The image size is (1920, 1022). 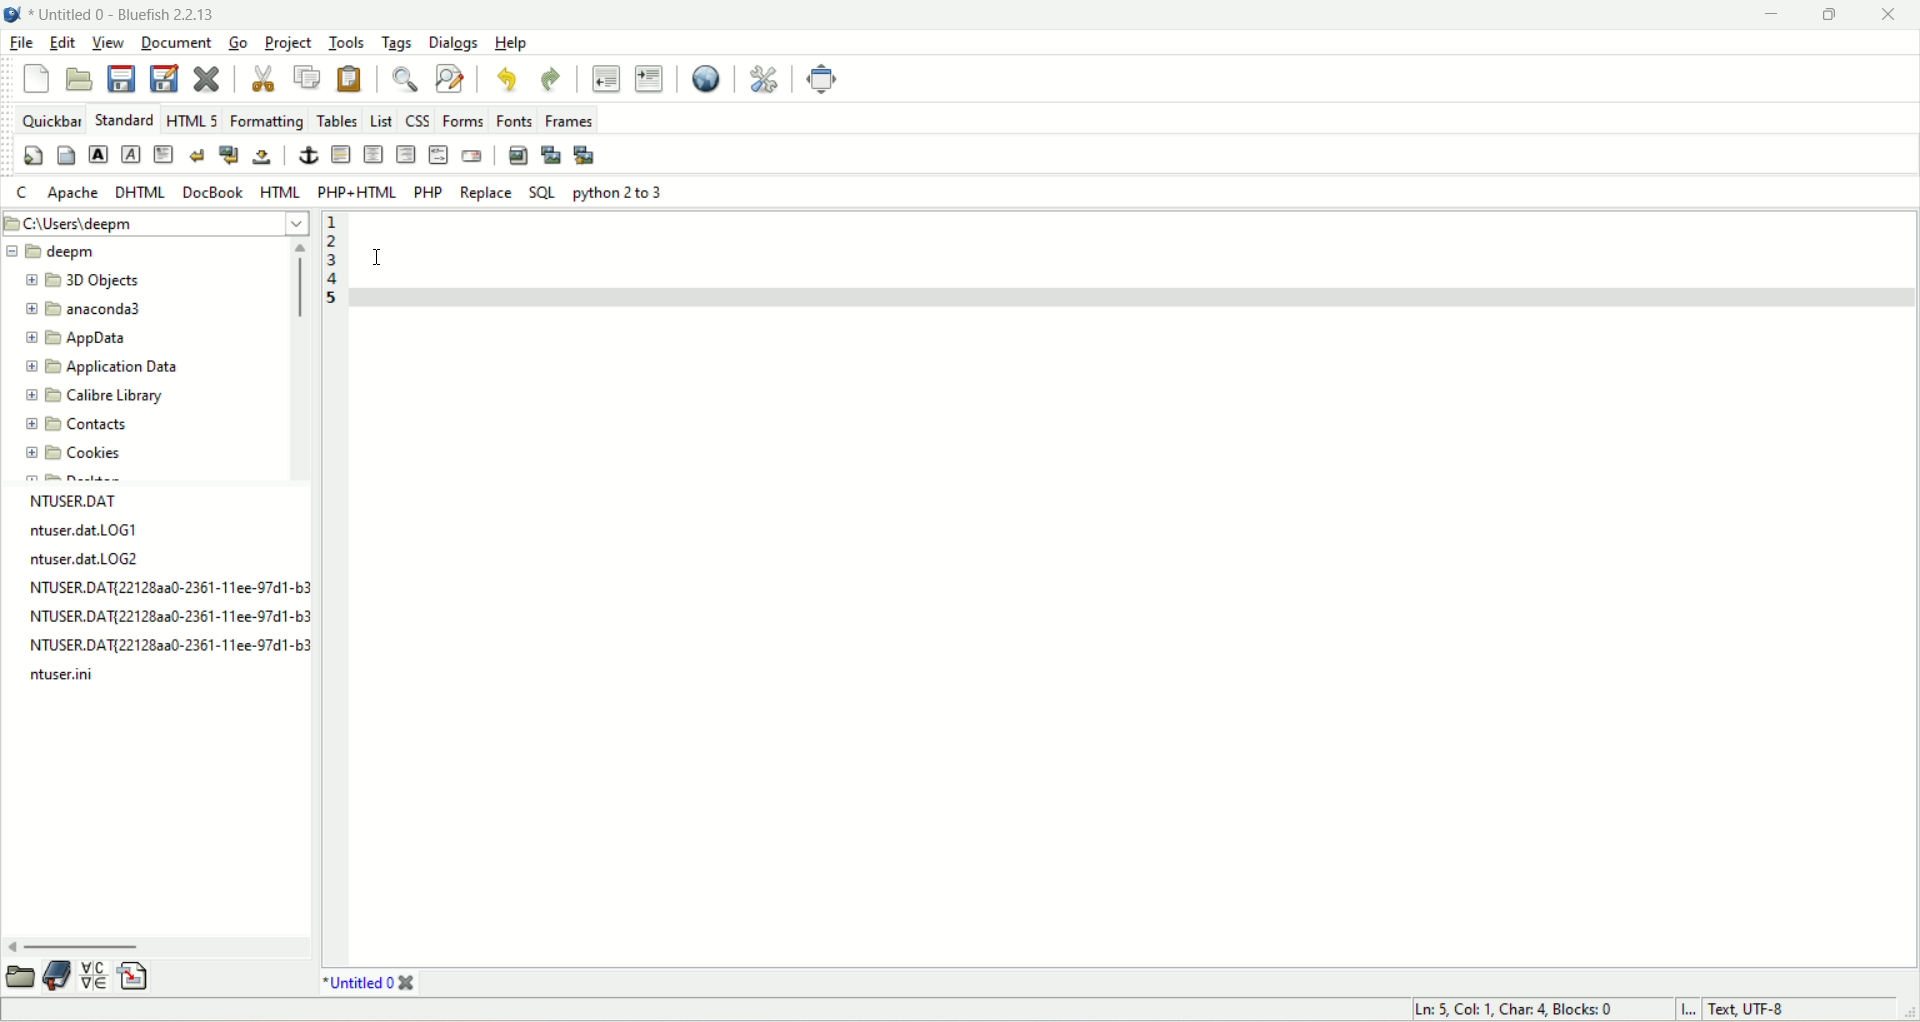 I want to click on edit preferences, so click(x=762, y=79).